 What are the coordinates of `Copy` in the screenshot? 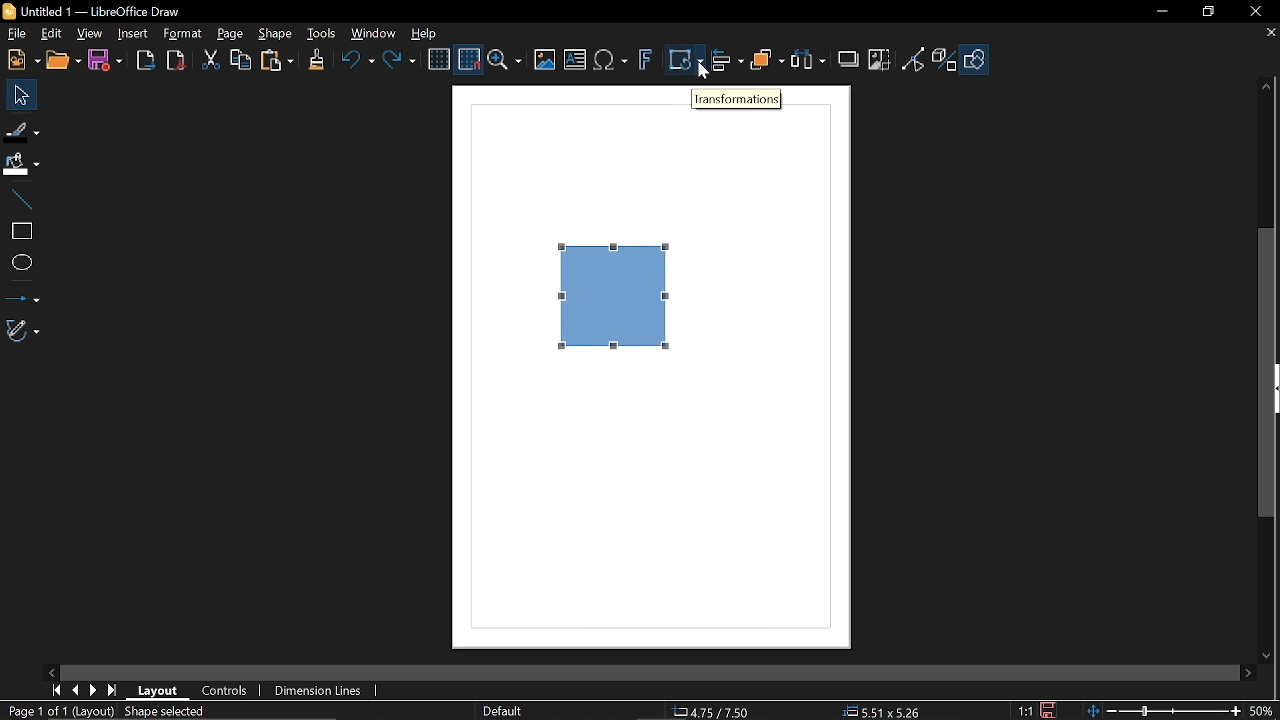 It's located at (241, 61).